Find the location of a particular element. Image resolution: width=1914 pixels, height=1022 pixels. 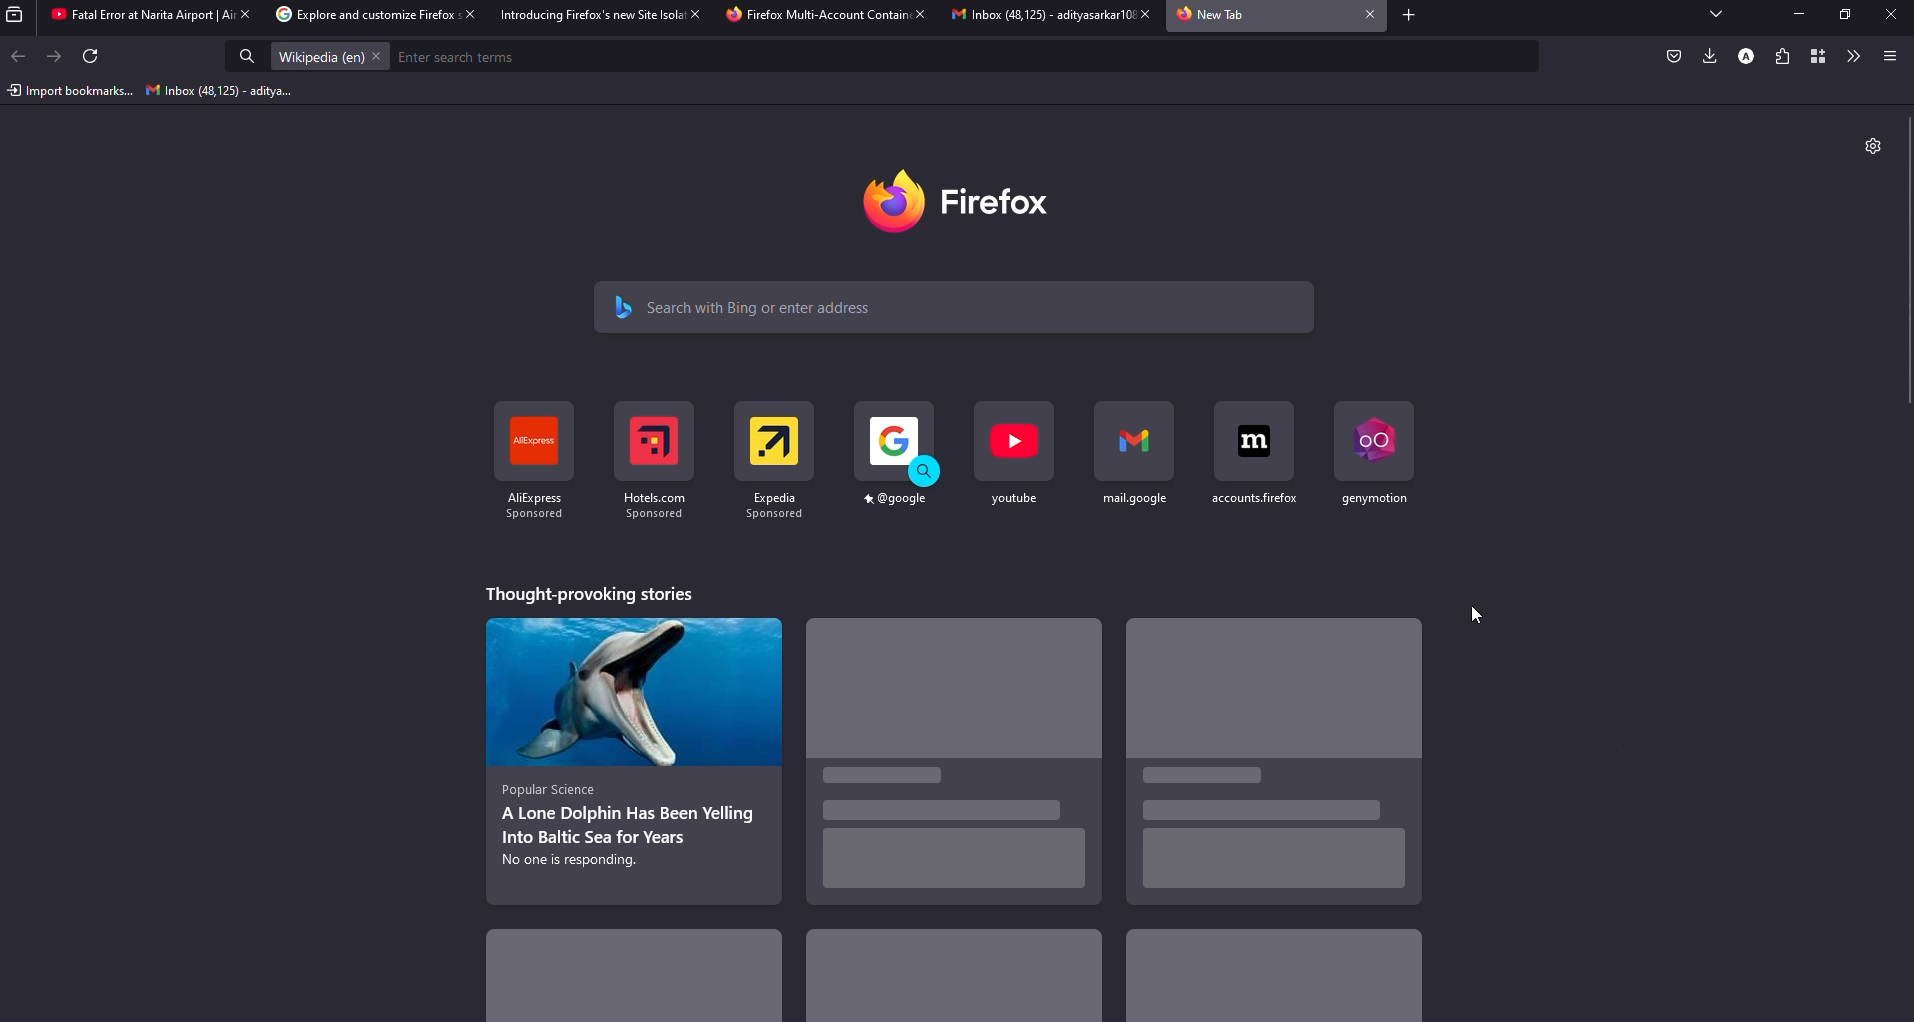

shortcut is located at coordinates (1015, 453).